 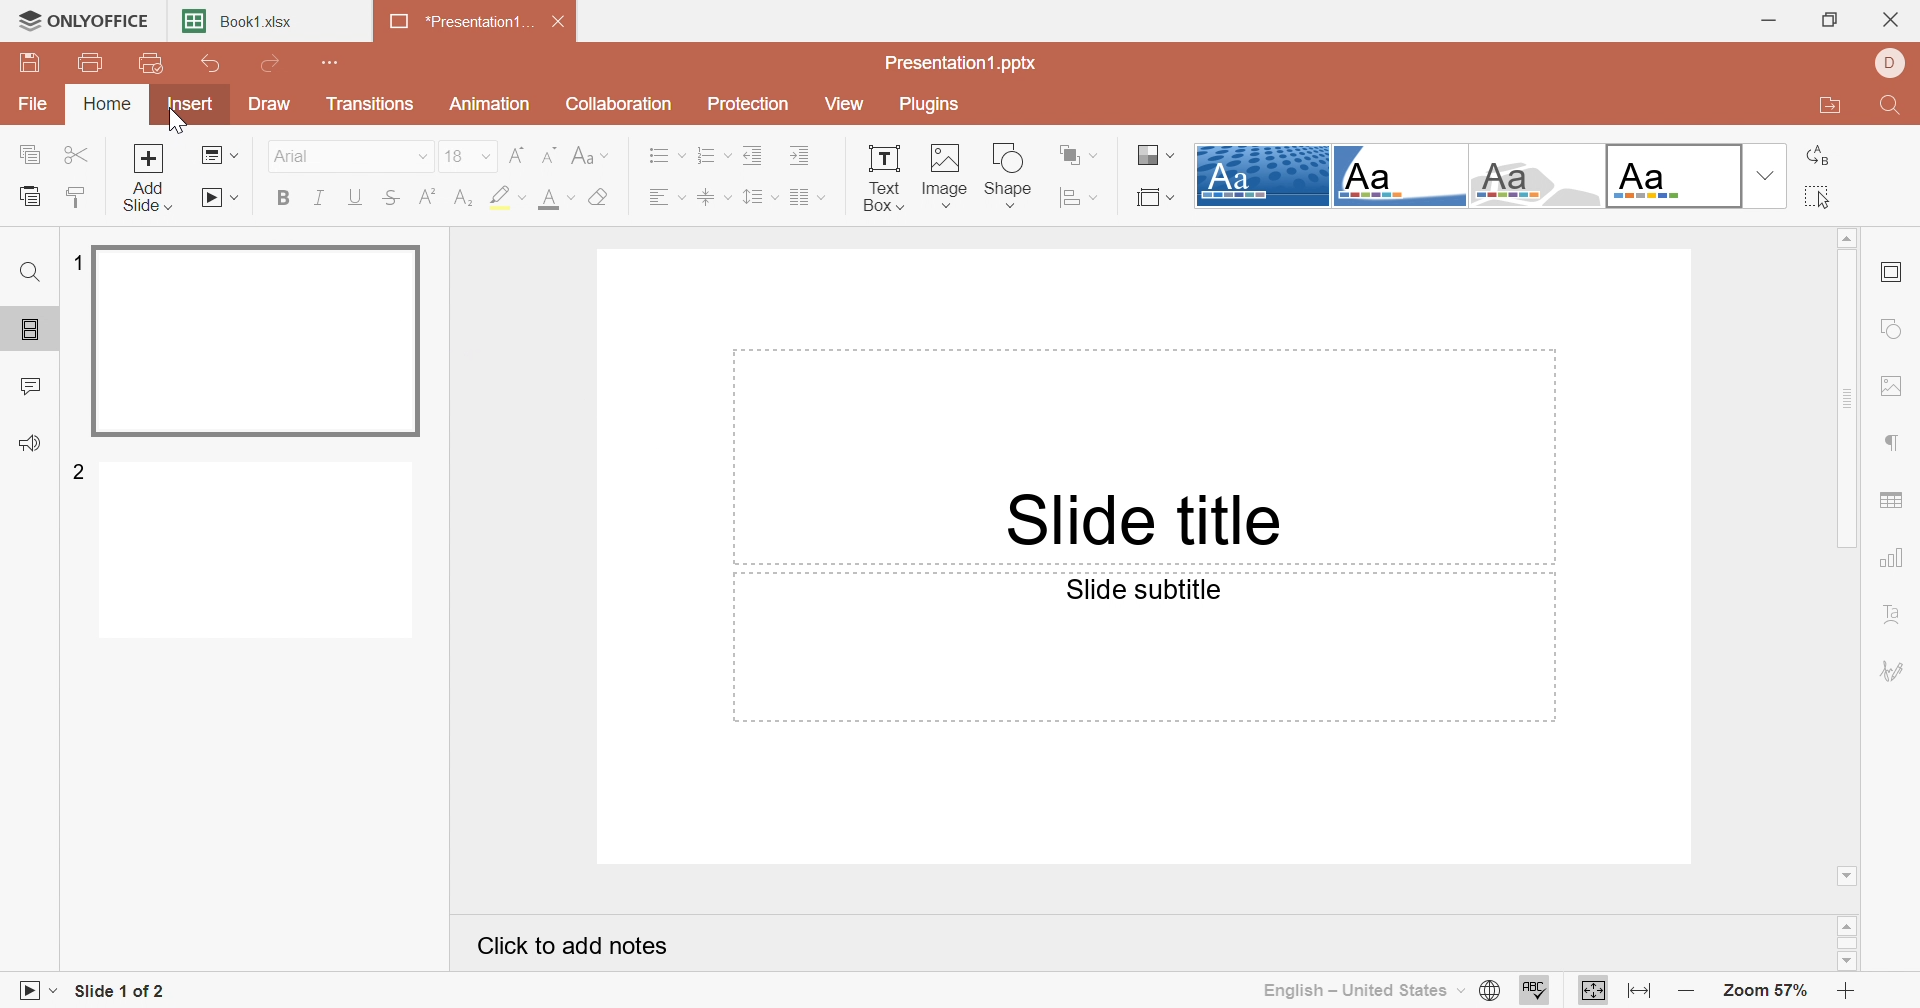 What do you see at coordinates (285, 200) in the screenshot?
I see `Bold` at bounding box center [285, 200].